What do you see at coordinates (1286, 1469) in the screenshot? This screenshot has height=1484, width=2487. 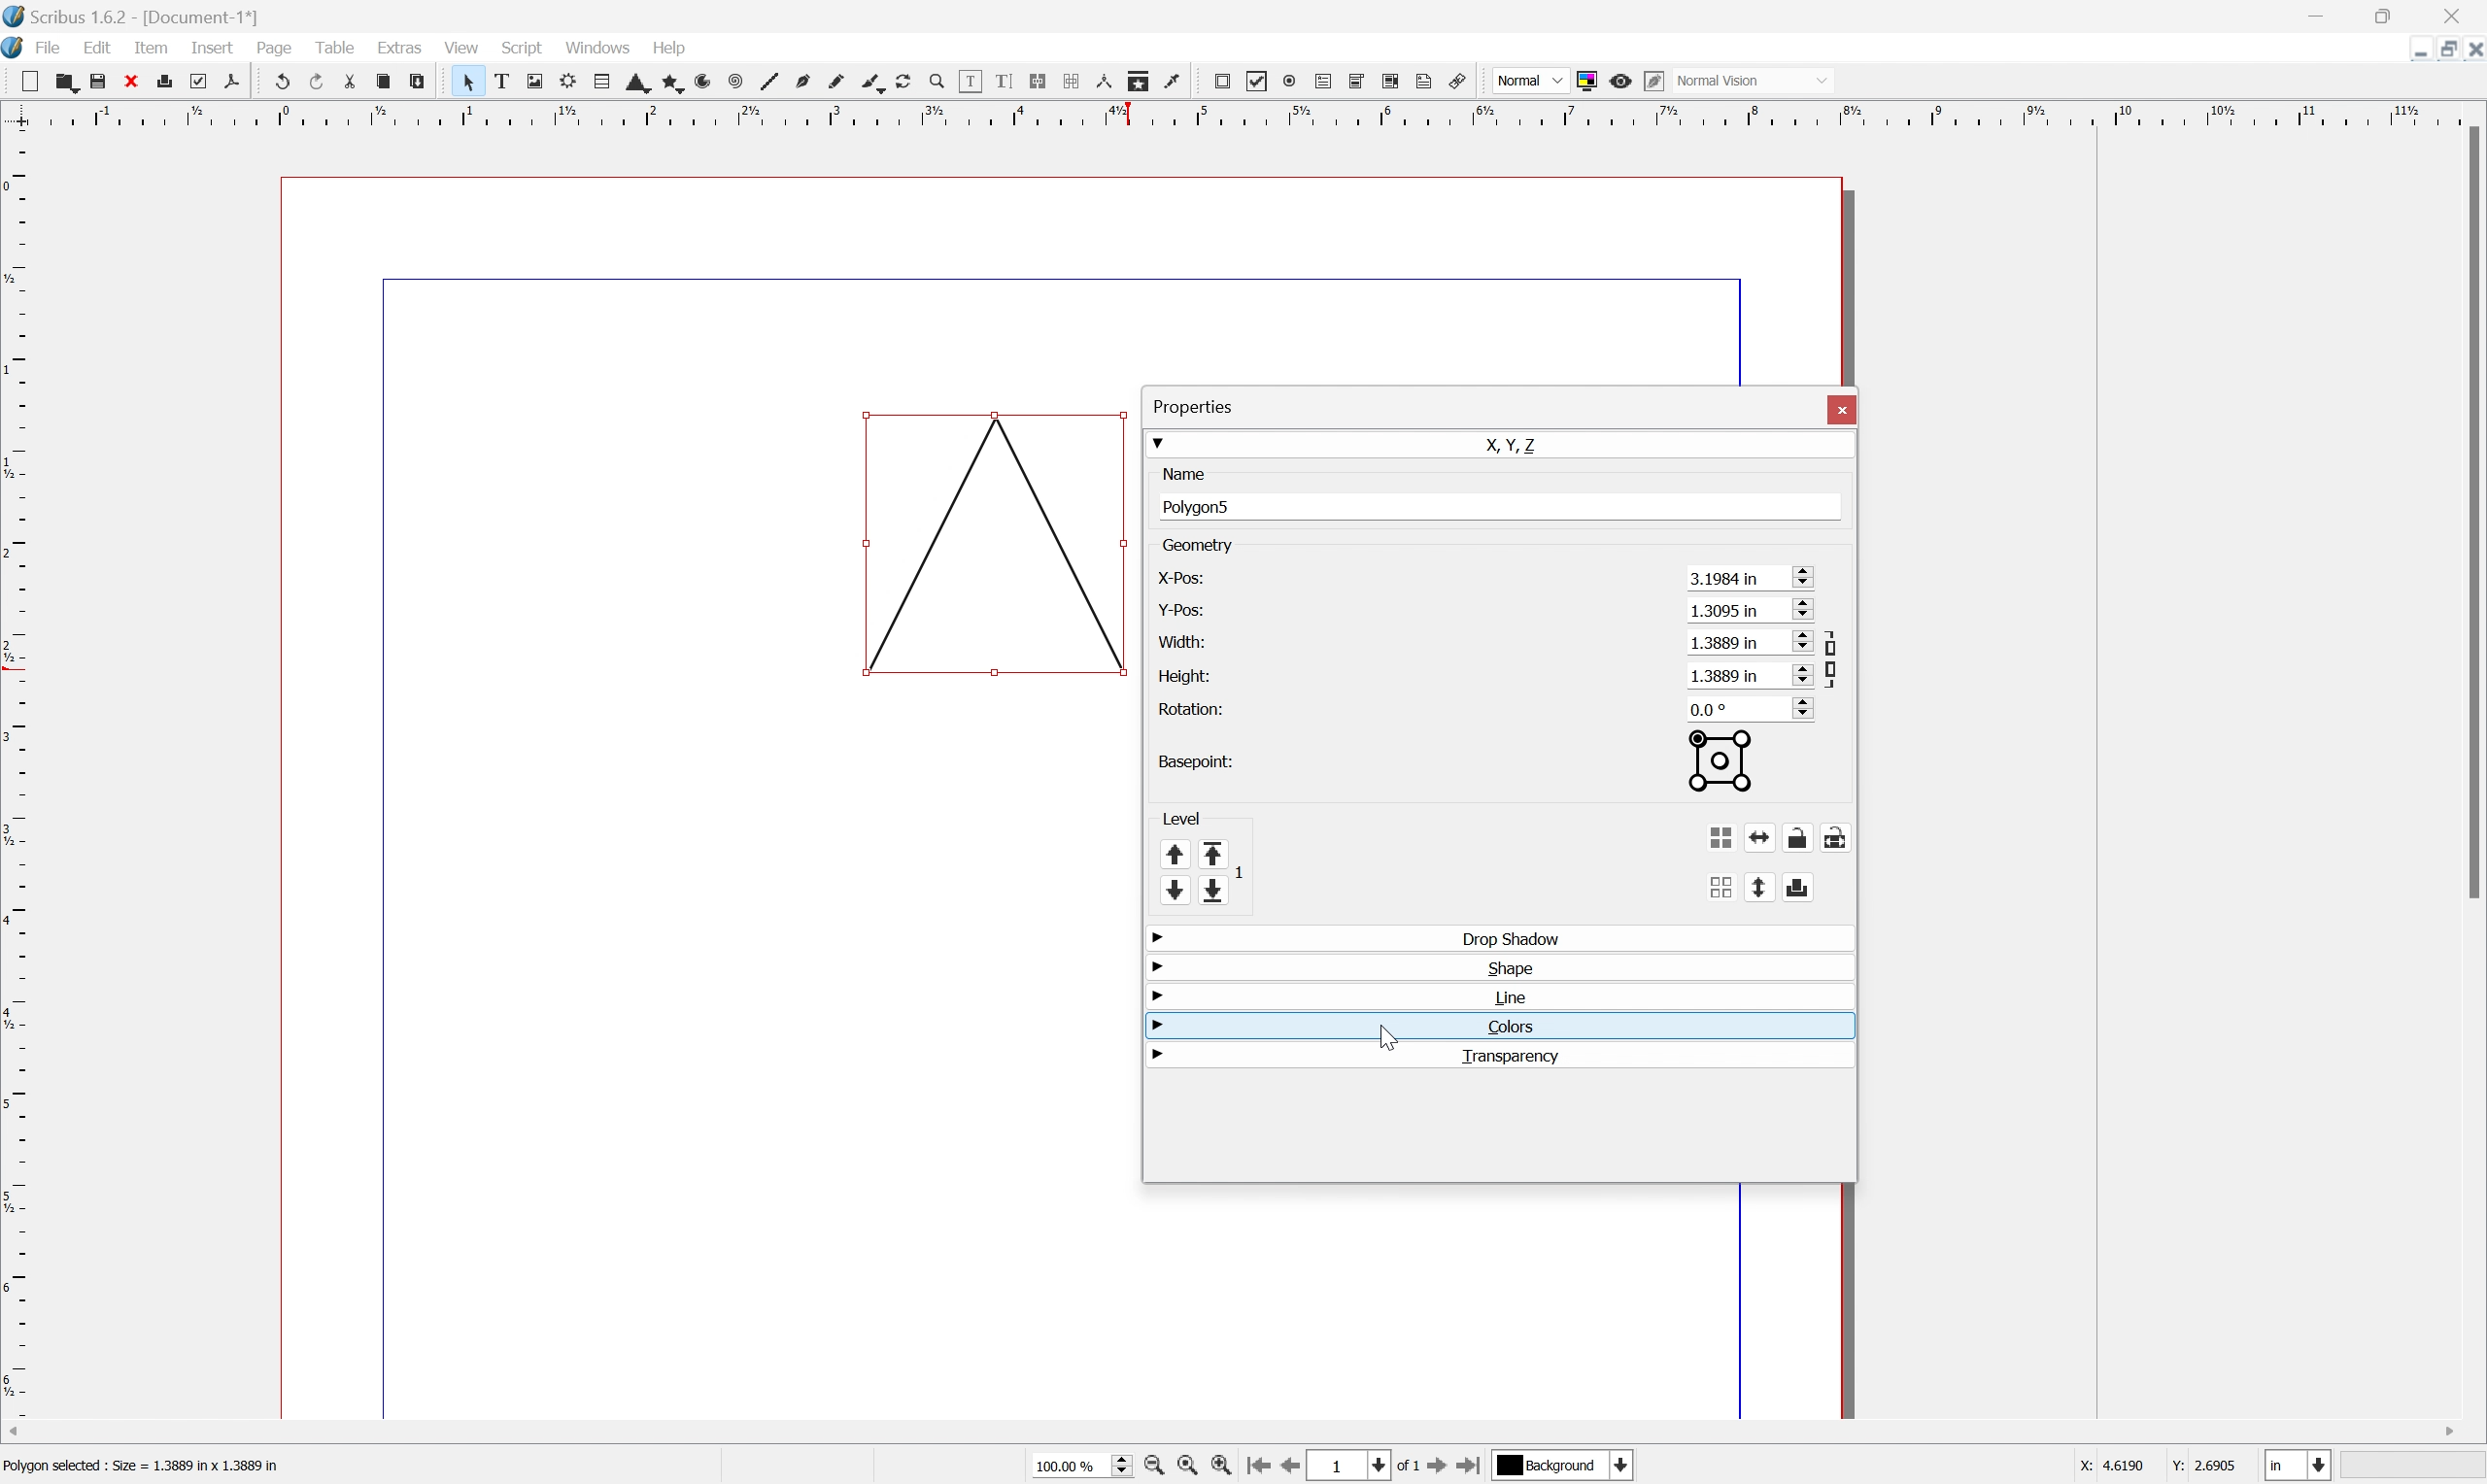 I see `Go to previous page` at bounding box center [1286, 1469].